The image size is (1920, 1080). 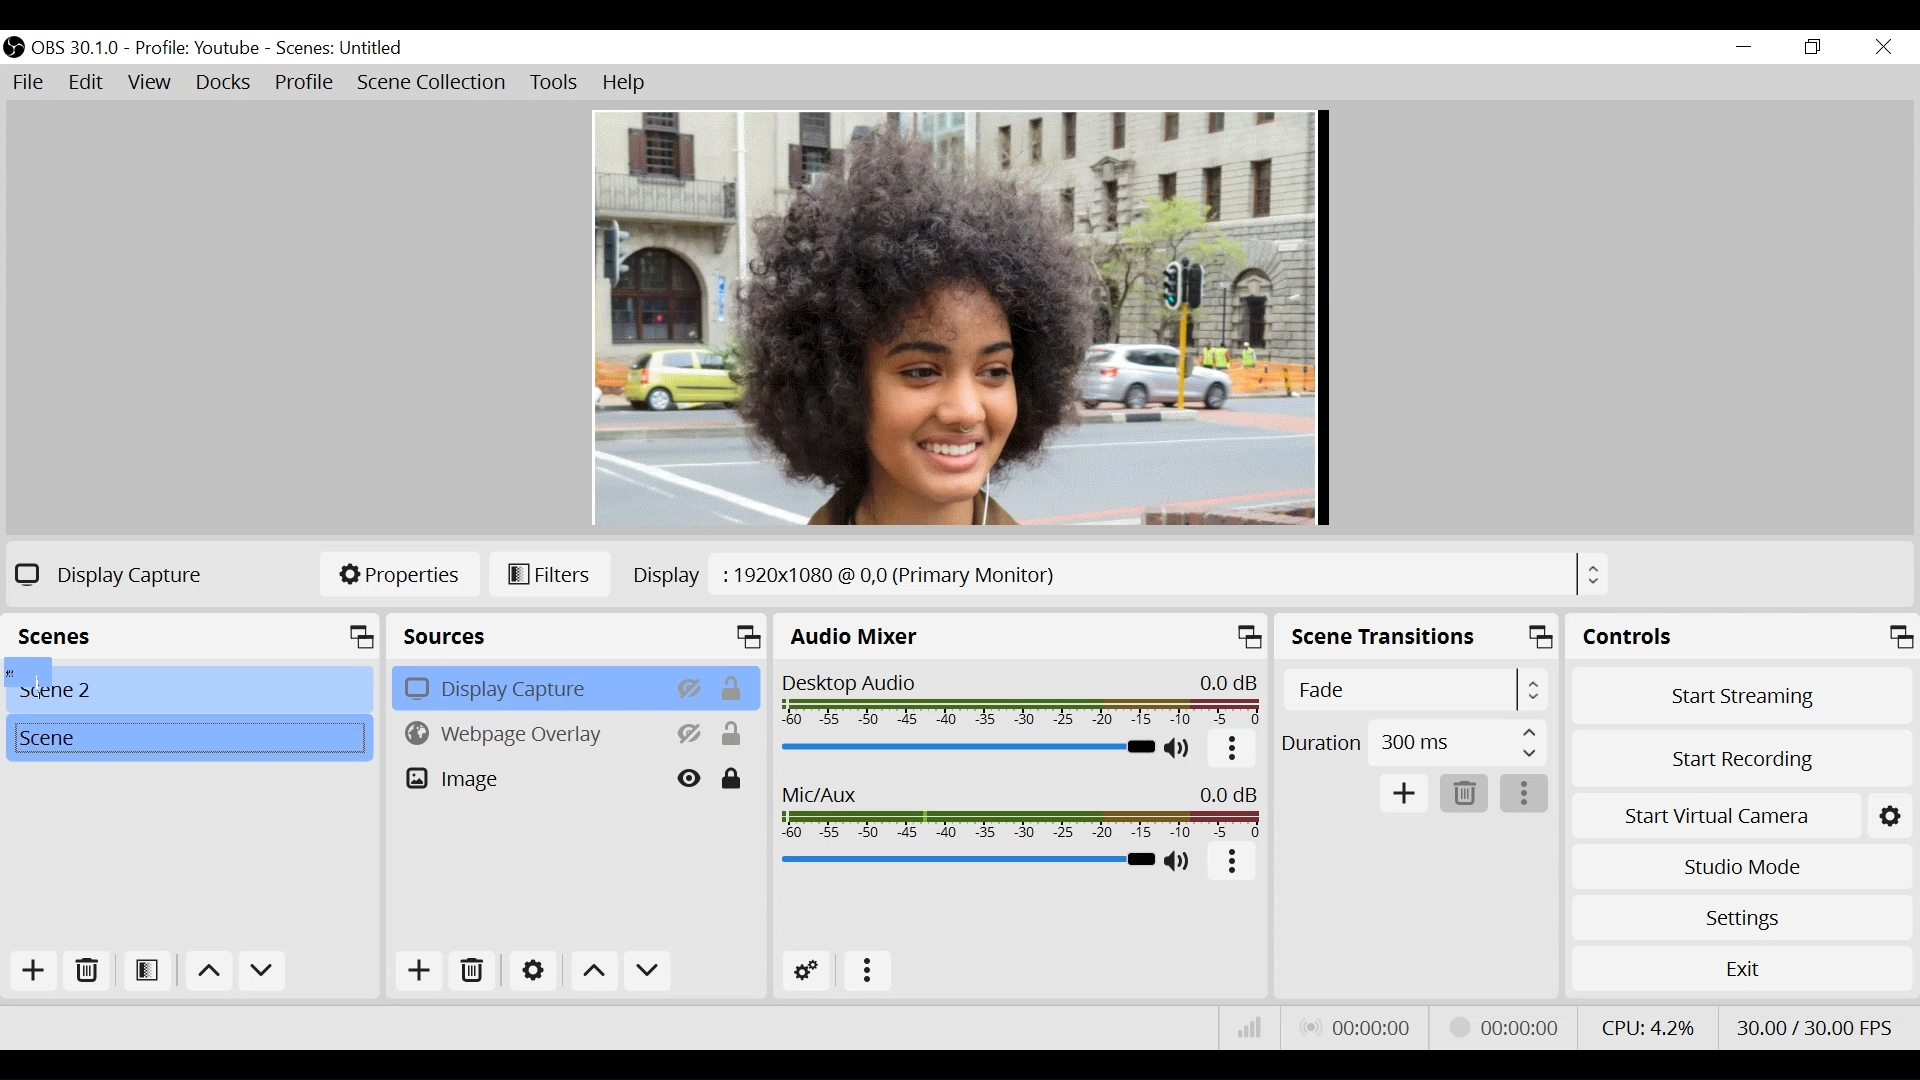 What do you see at coordinates (1417, 637) in the screenshot?
I see `Scene Transition` at bounding box center [1417, 637].